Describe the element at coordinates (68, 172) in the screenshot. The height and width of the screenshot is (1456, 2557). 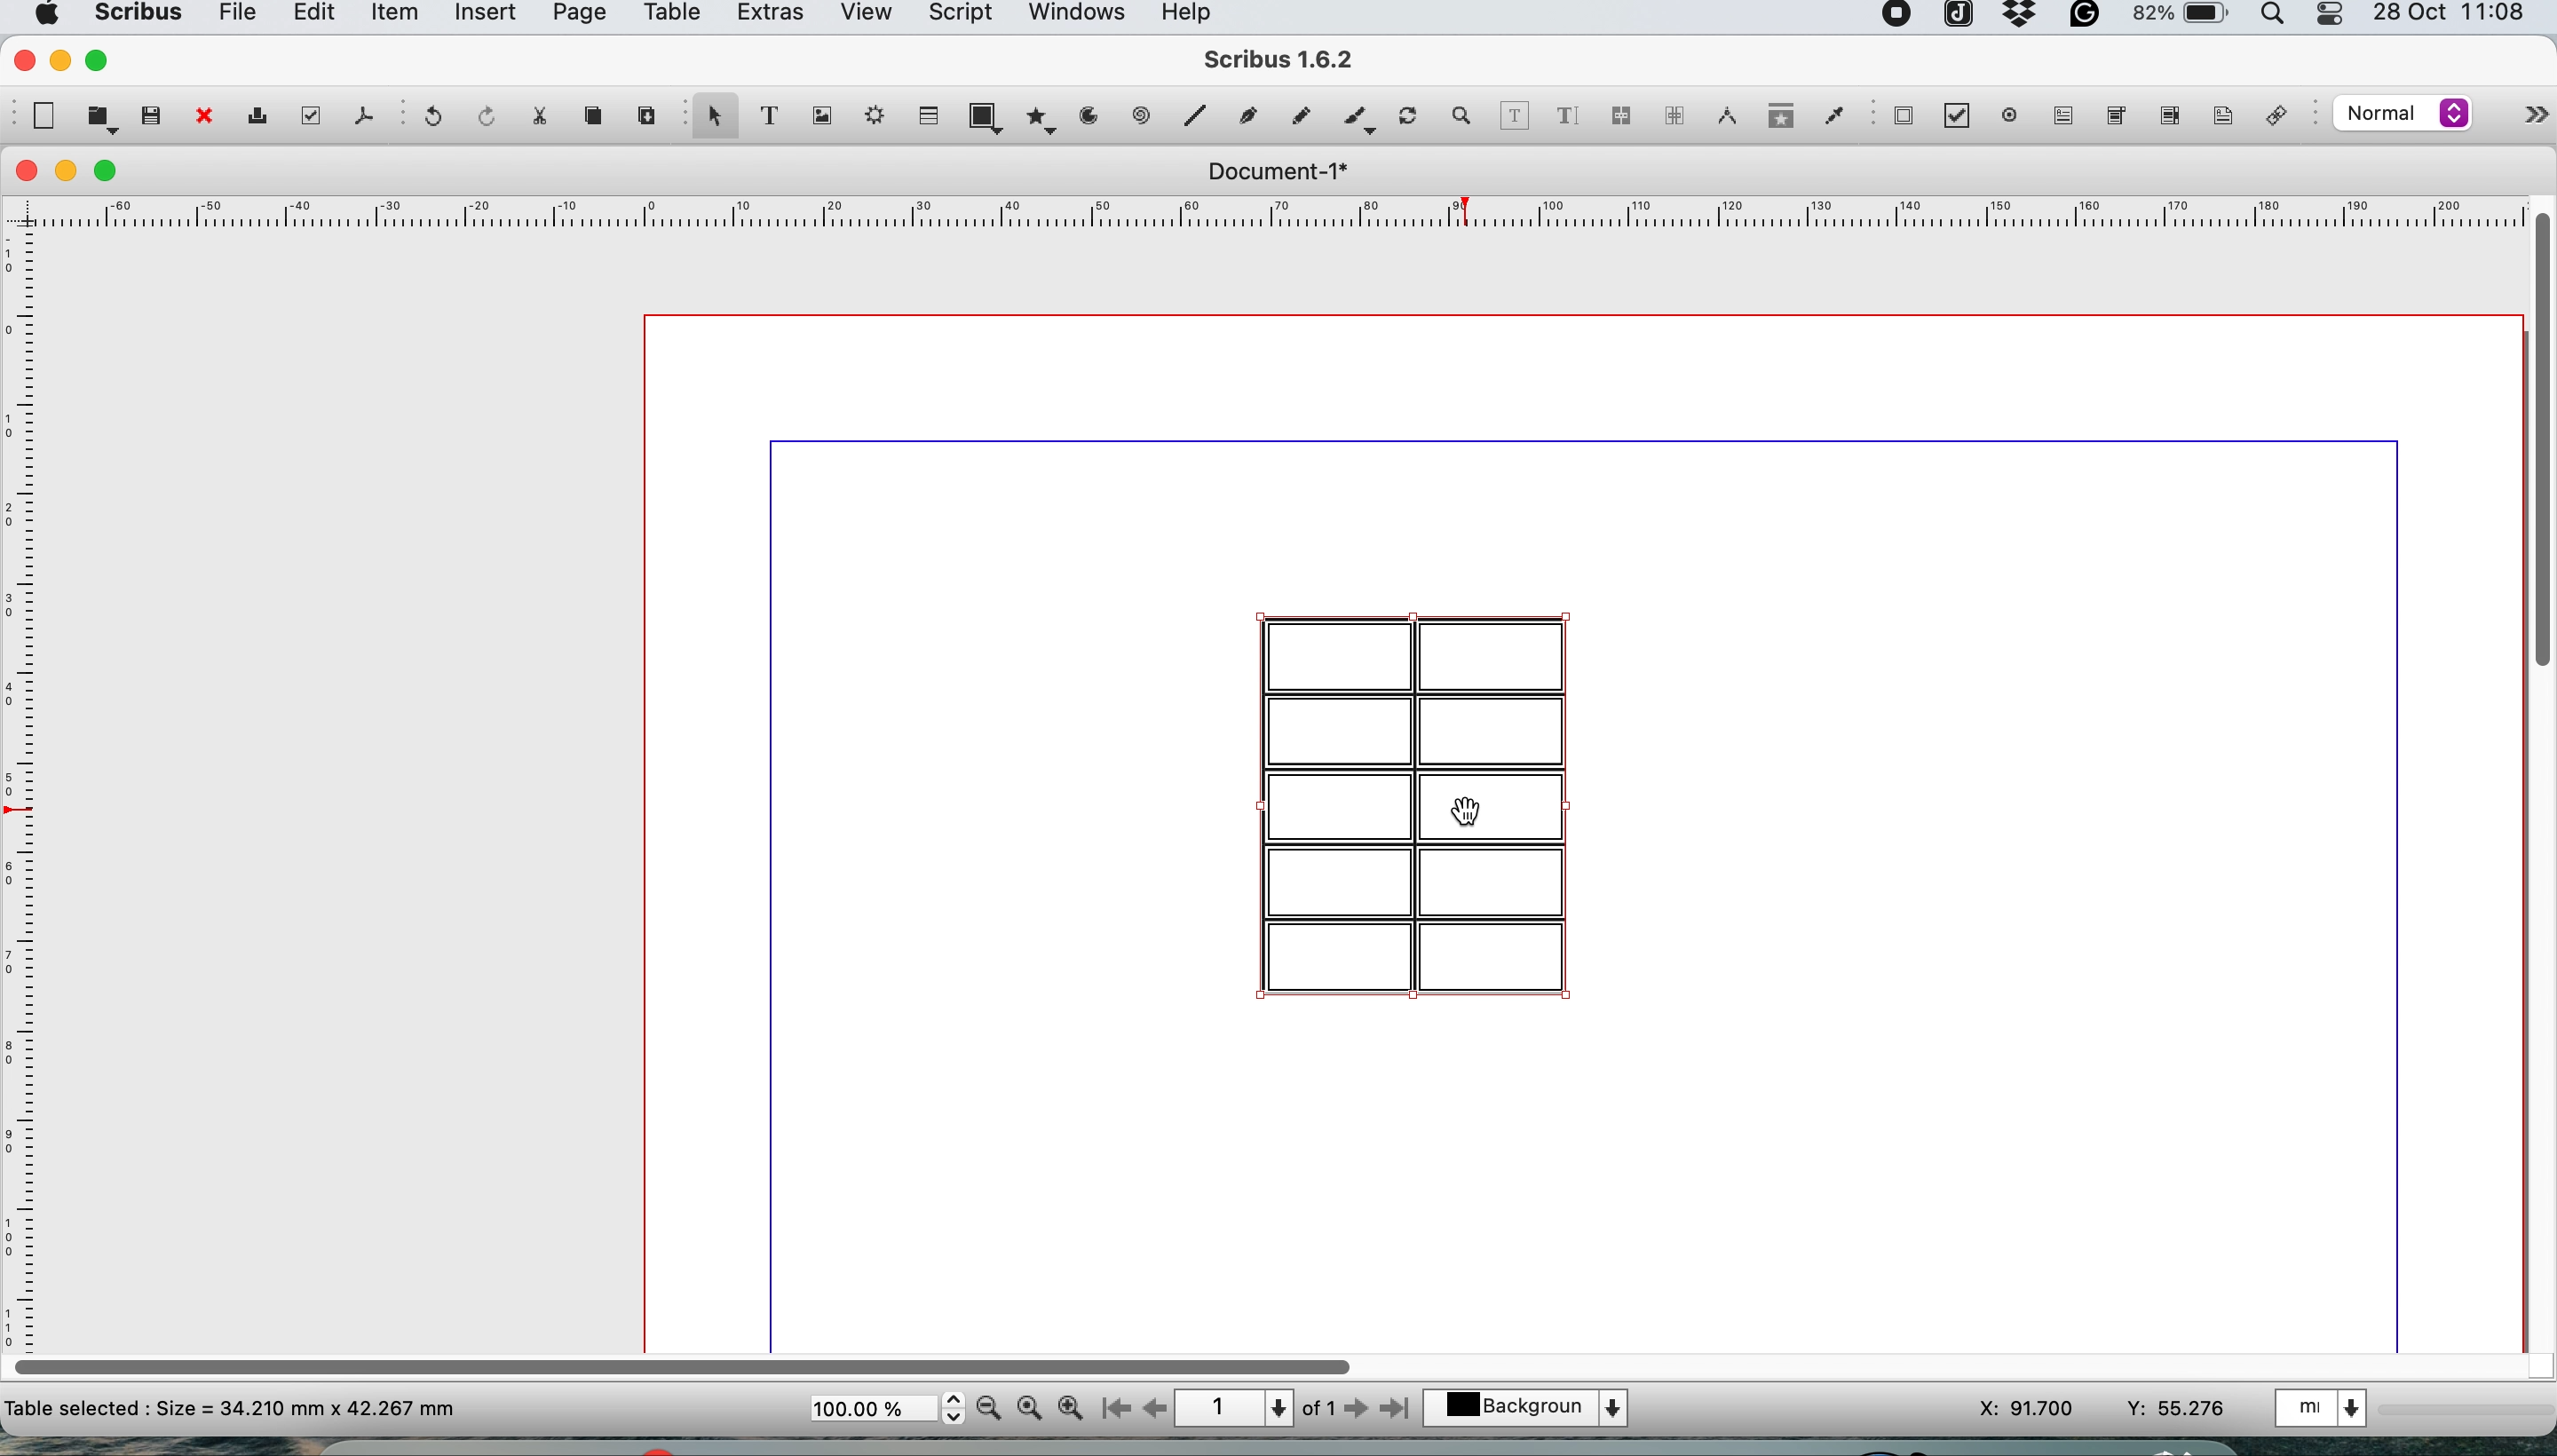
I see `minimise` at that location.